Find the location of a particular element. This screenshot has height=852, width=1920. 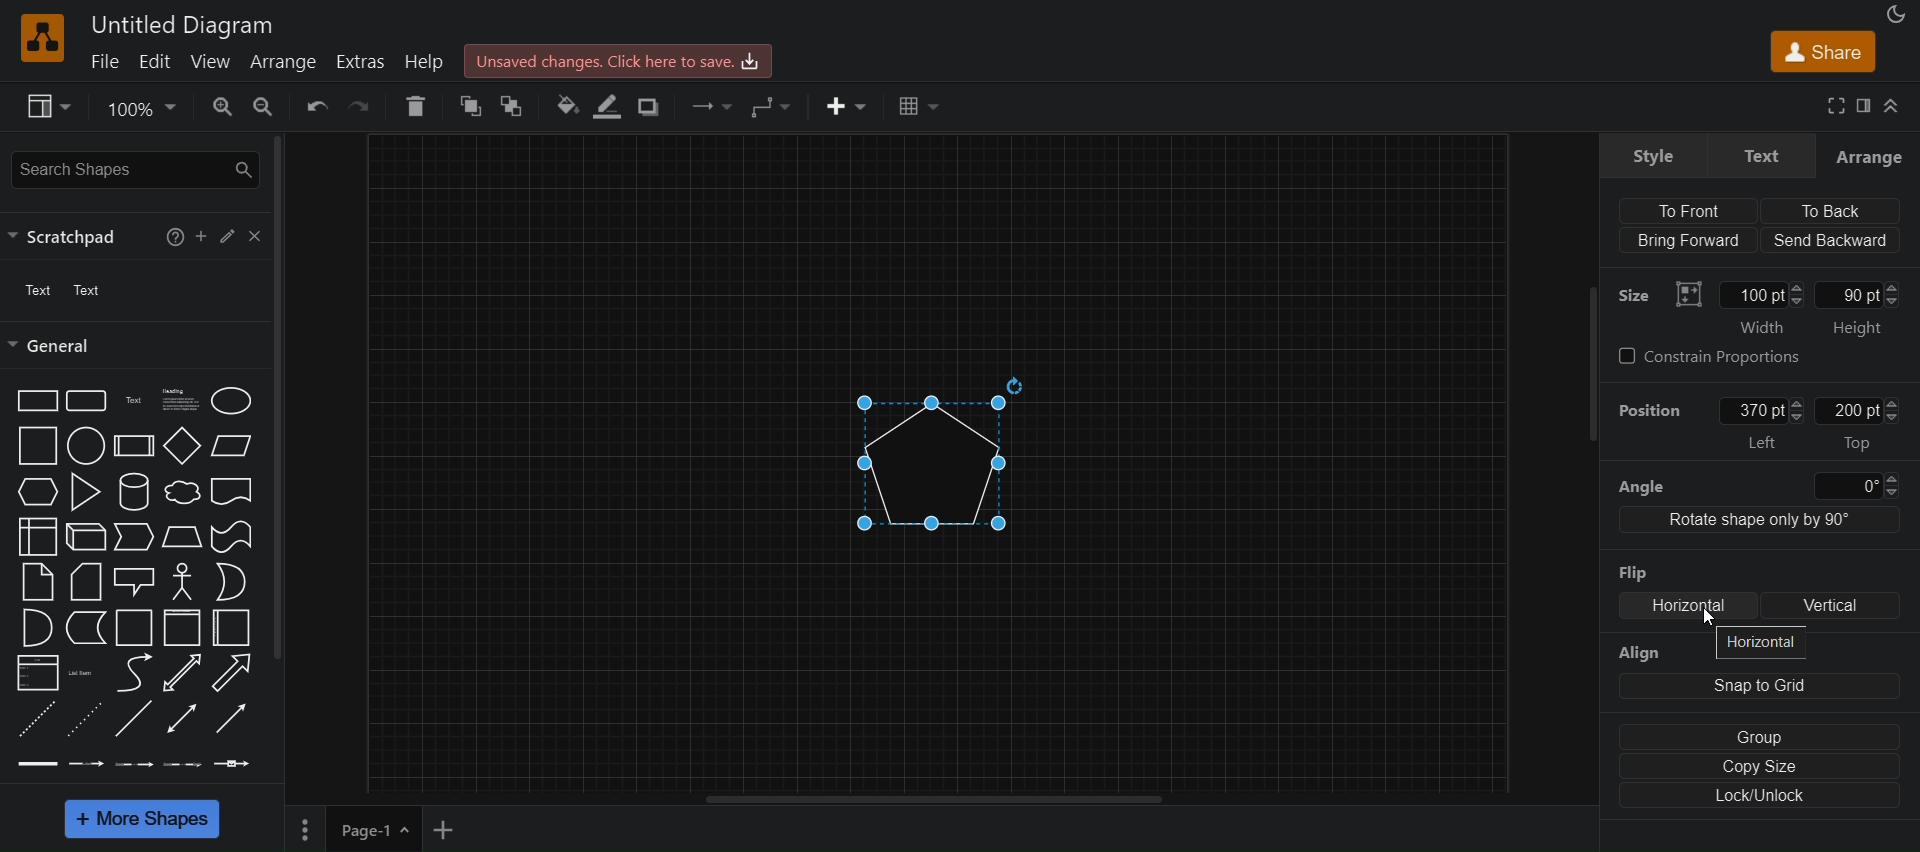

vertical scroll bar is located at coordinates (276, 400).